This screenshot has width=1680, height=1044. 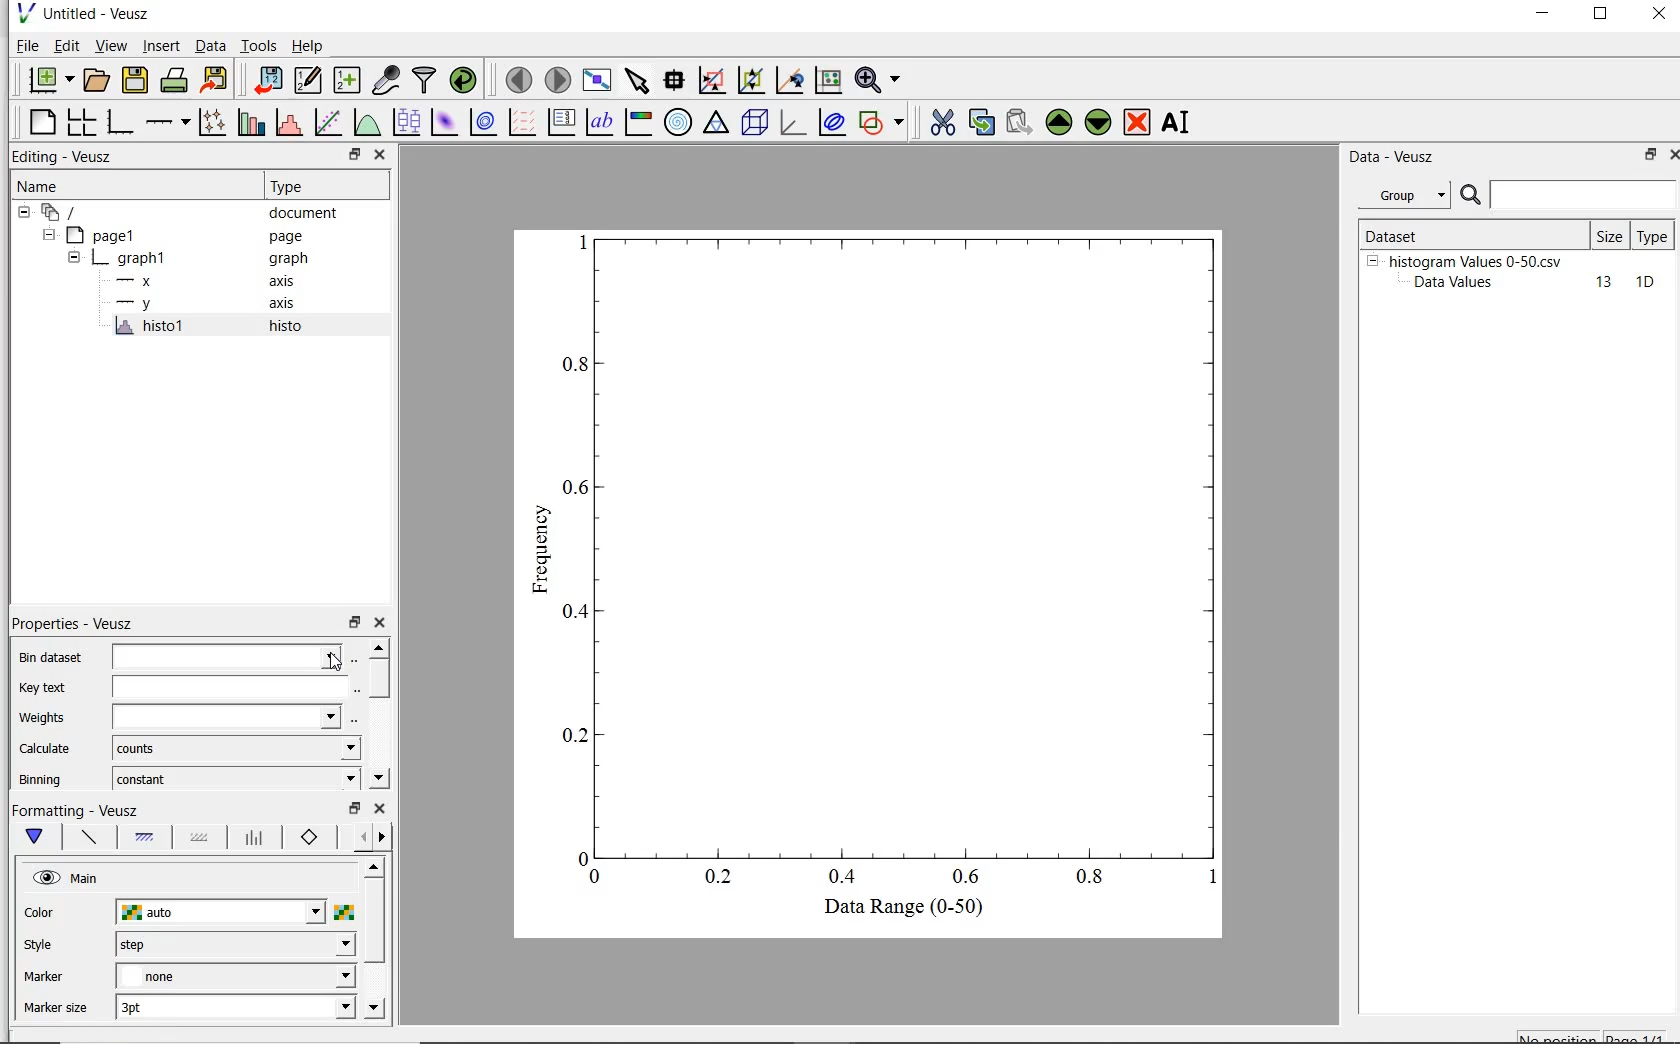 What do you see at coordinates (42, 688) in the screenshot?
I see `Key text` at bounding box center [42, 688].